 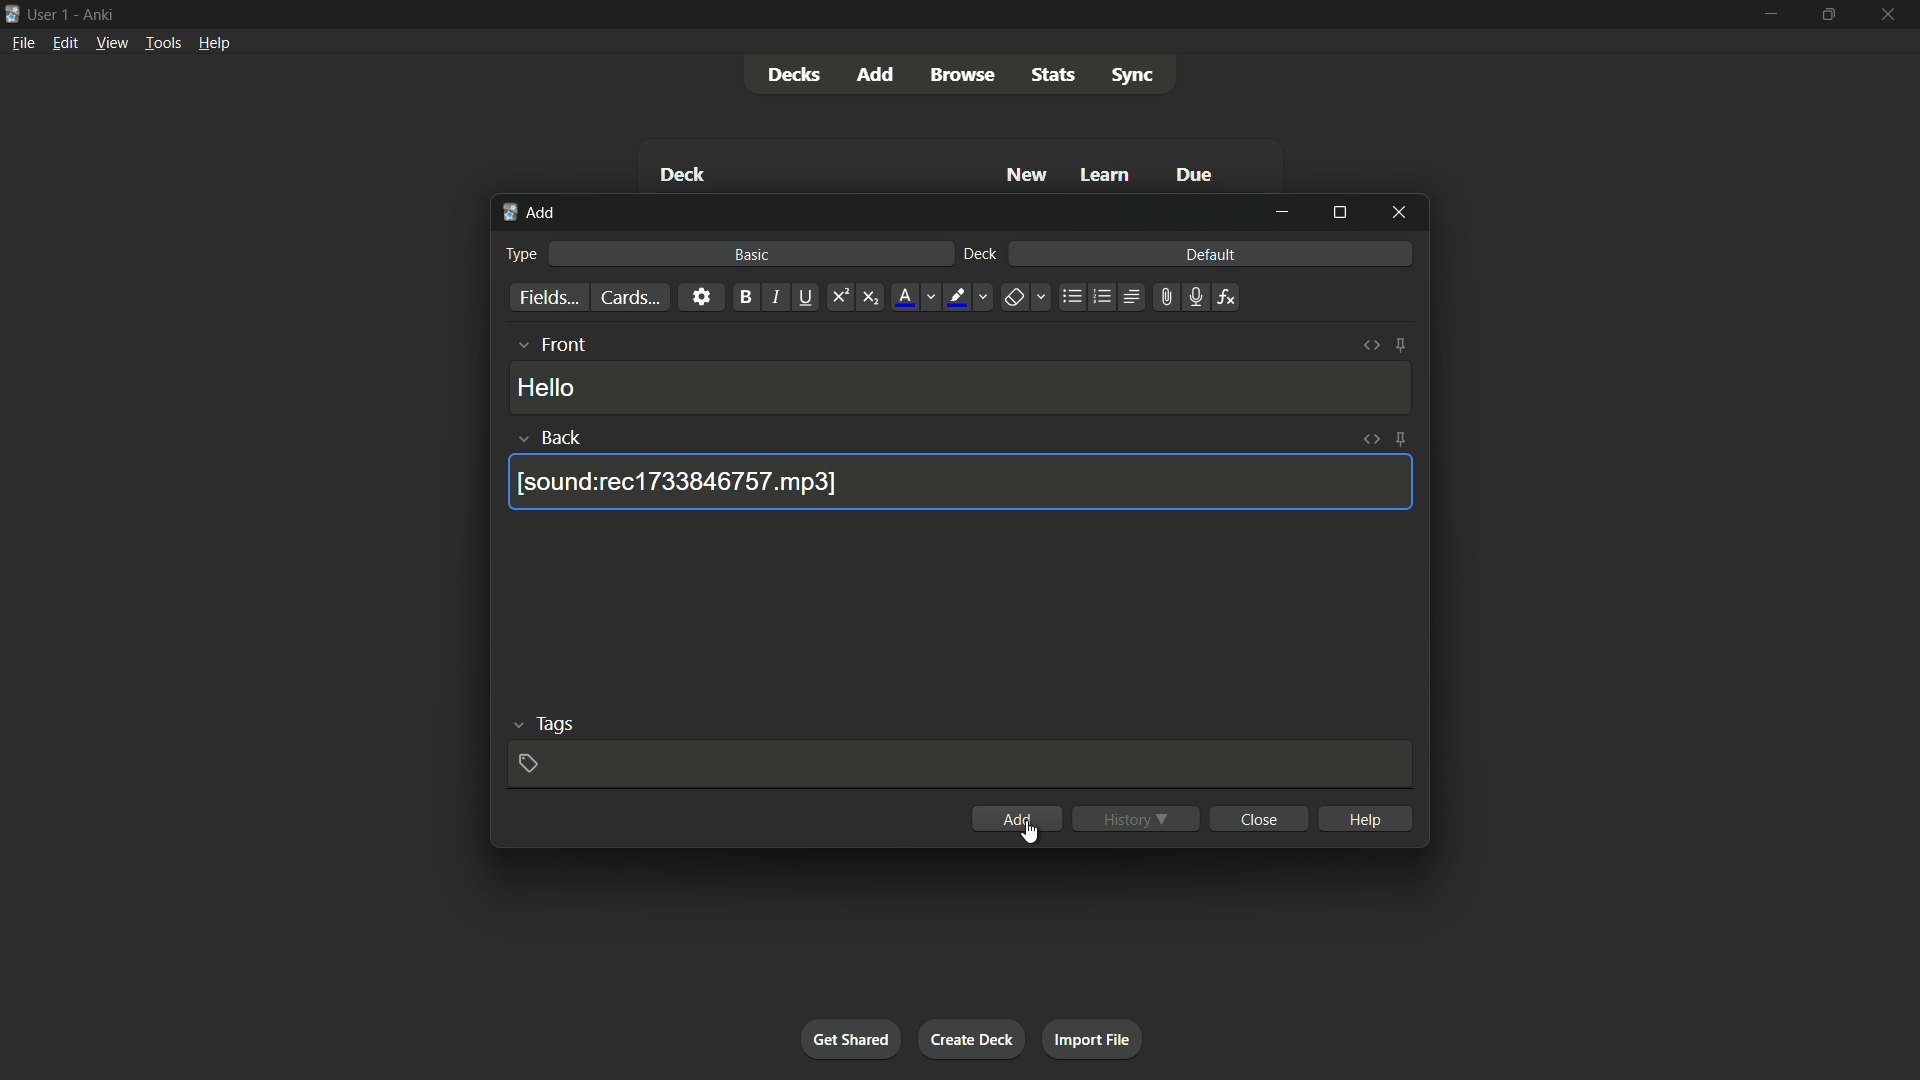 What do you see at coordinates (916, 298) in the screenshot?
I see `font color` at bounding box center [916, 298].